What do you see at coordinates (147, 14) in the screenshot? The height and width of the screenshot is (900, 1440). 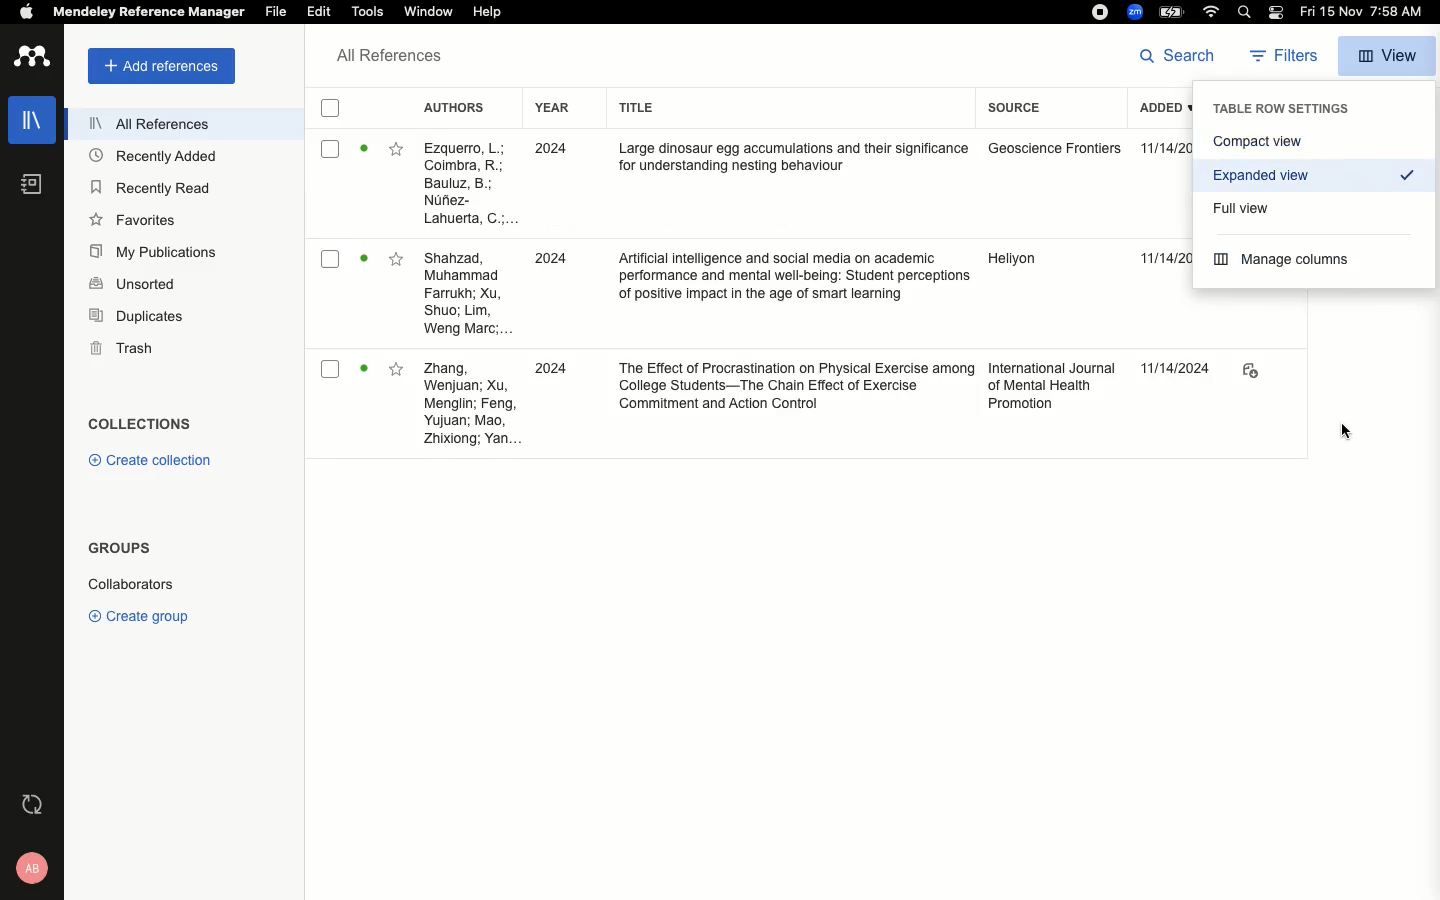 I see `Mendeley` at bounding box center [147, 14].